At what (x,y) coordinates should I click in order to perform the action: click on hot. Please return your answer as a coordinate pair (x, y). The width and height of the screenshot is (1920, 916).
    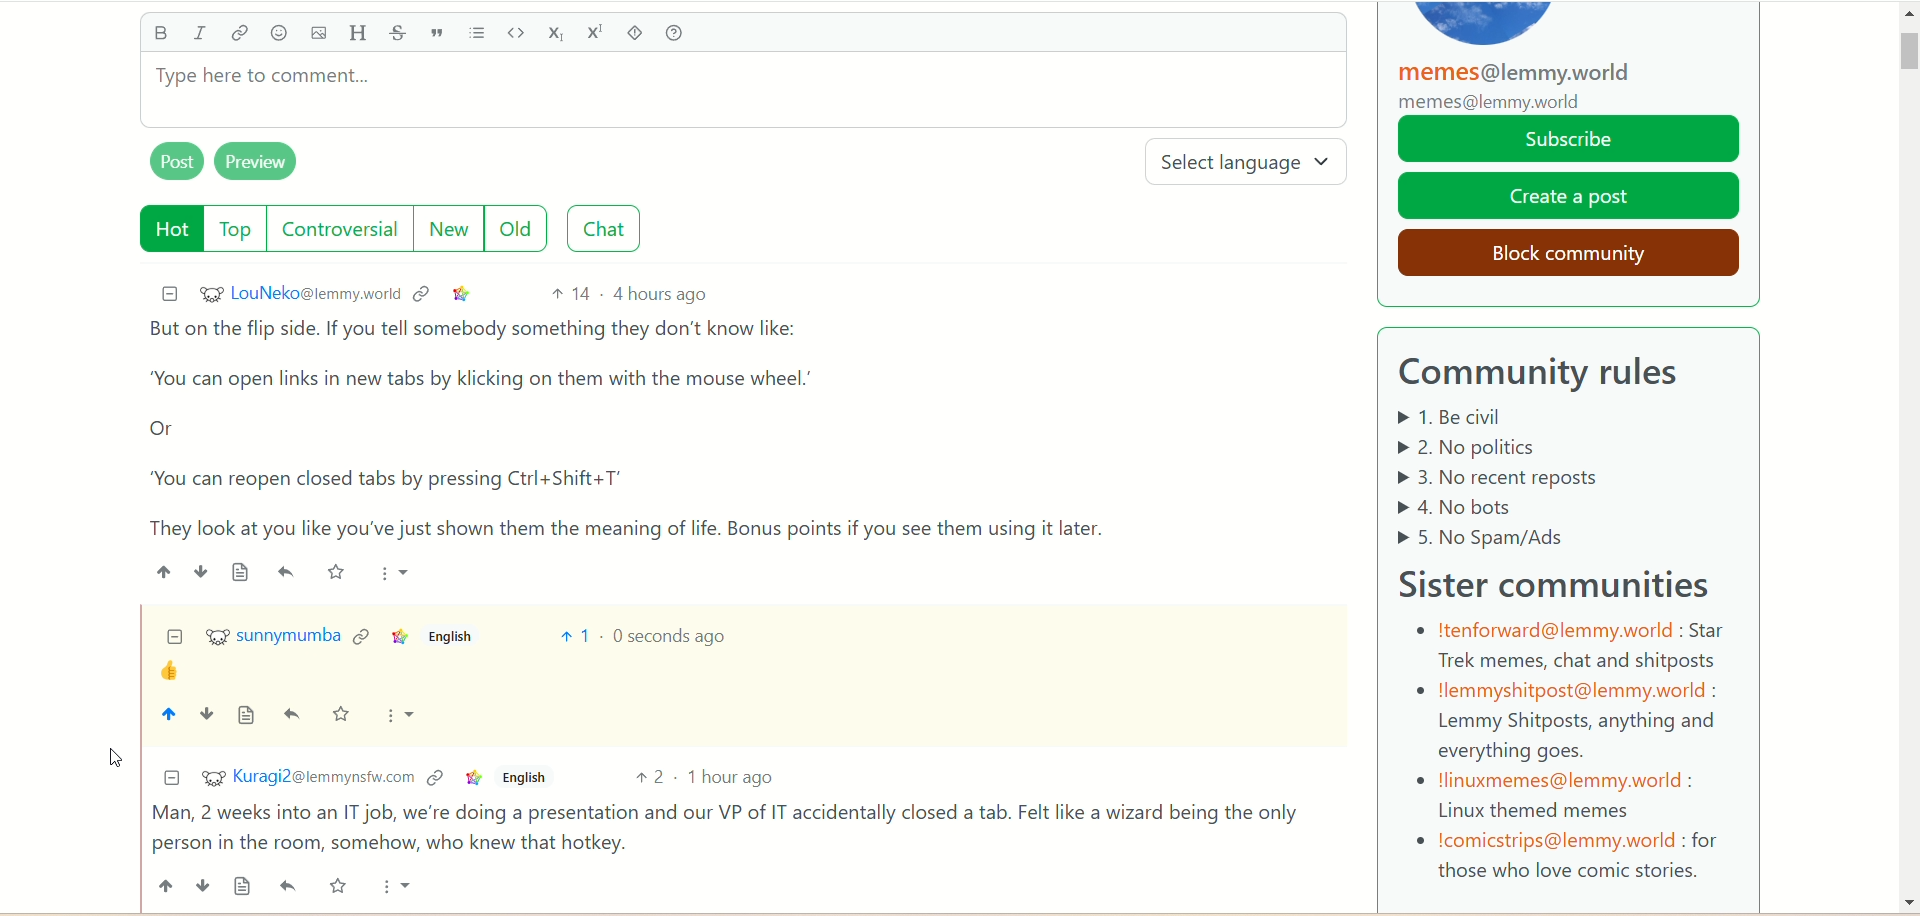
    Looking at the image, I should click on (163, 228).